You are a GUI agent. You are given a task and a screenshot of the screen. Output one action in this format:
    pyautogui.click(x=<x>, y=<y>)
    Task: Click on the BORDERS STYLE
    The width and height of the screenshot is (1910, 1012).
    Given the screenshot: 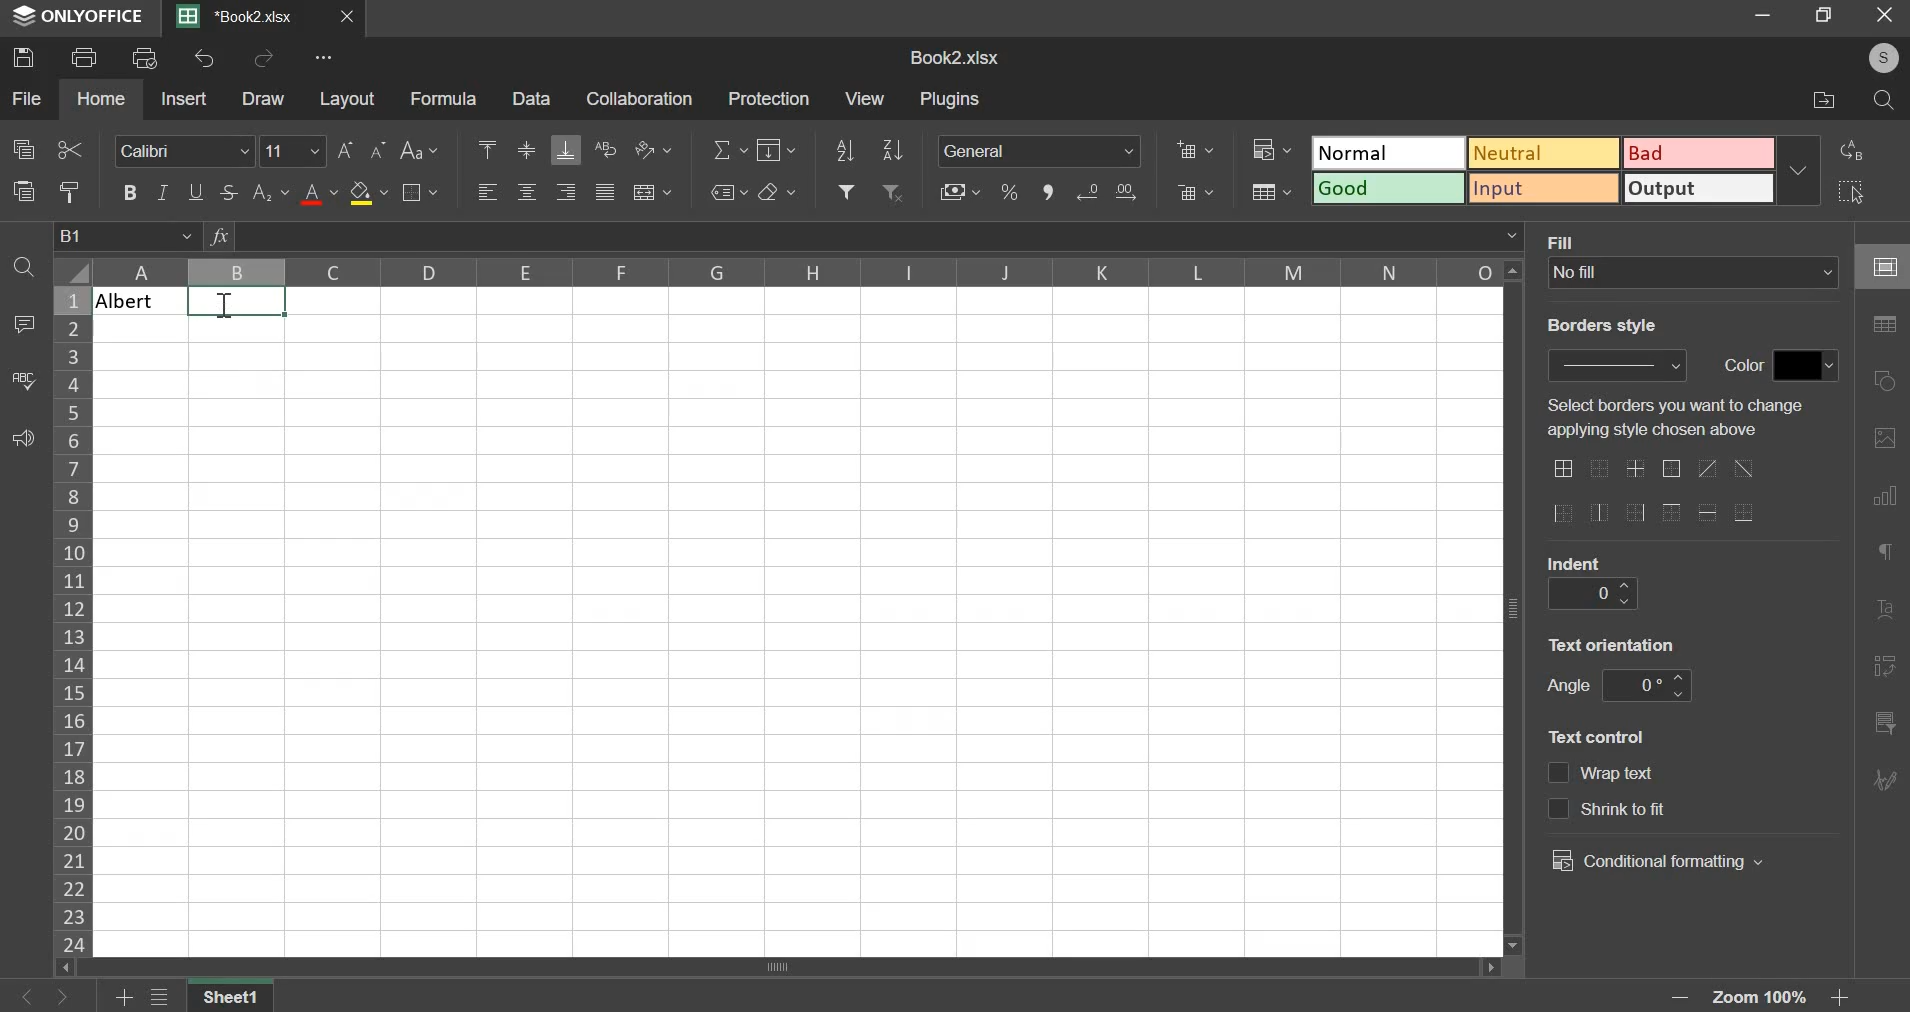 What is the action you would take?
    pyautogui.click(x=1599, y=324)
    